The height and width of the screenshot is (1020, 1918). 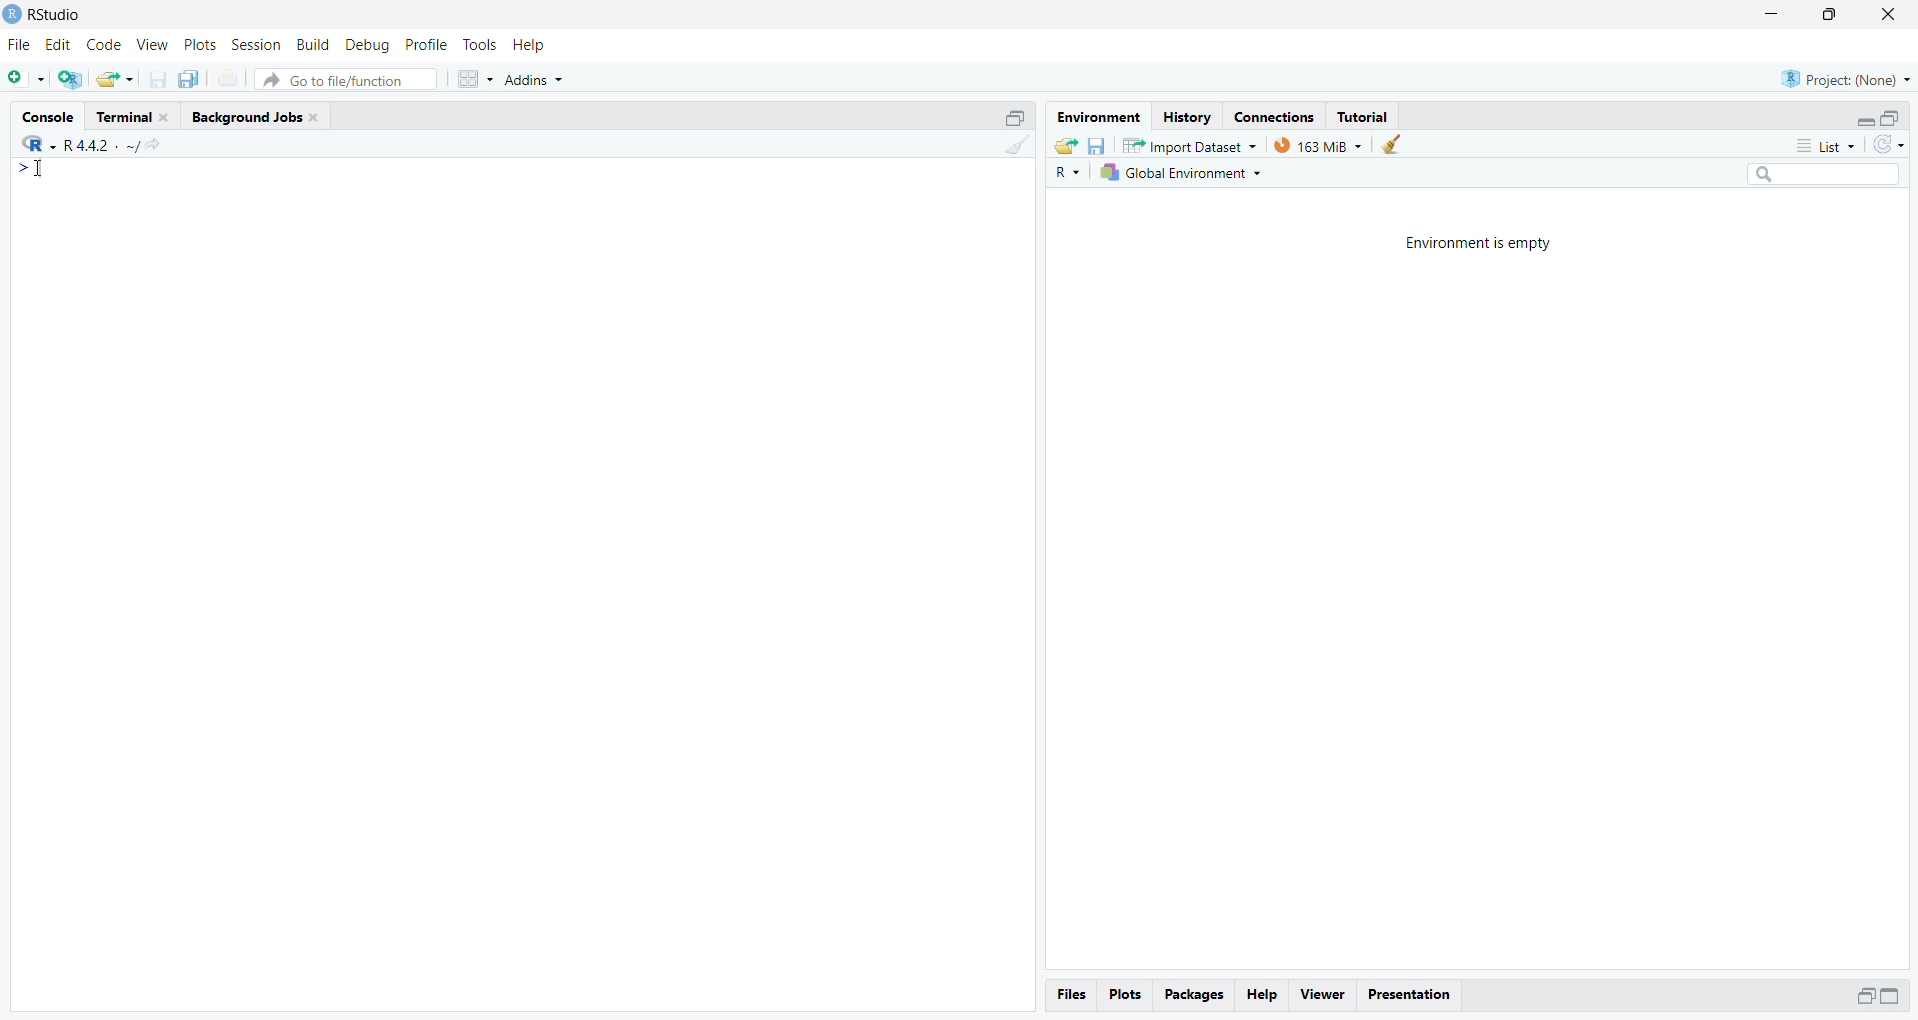 What do you see at coordinates (1318, 146) in the screenshot?
I see `163 MiB` at bounding box center [1318, 146].